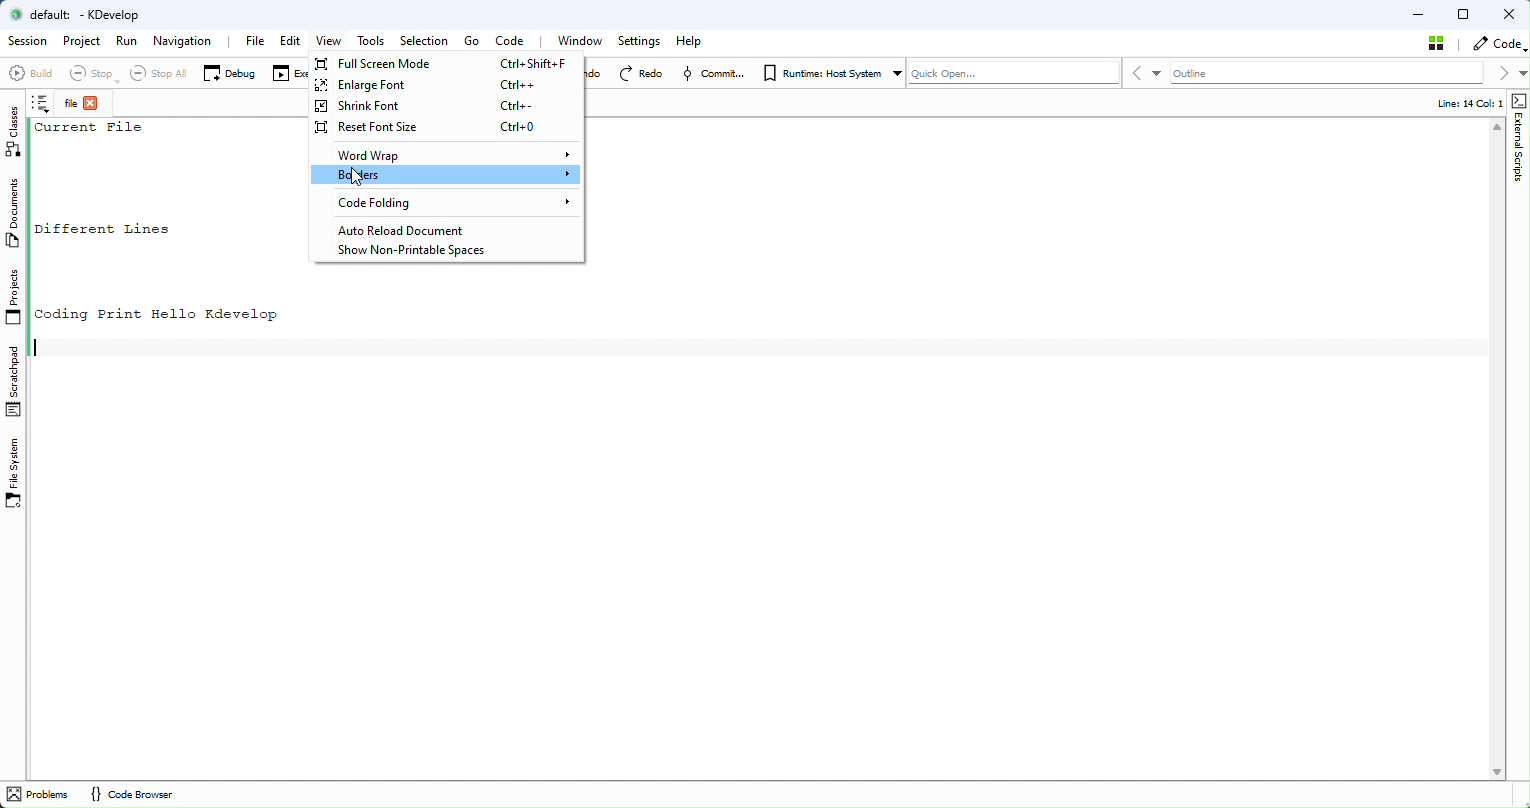 This screenshot has width=1530, height=808. What do you see at coordinates (691, 41) in the screenshot?
I see `Help` at bounding box center [691, 41].